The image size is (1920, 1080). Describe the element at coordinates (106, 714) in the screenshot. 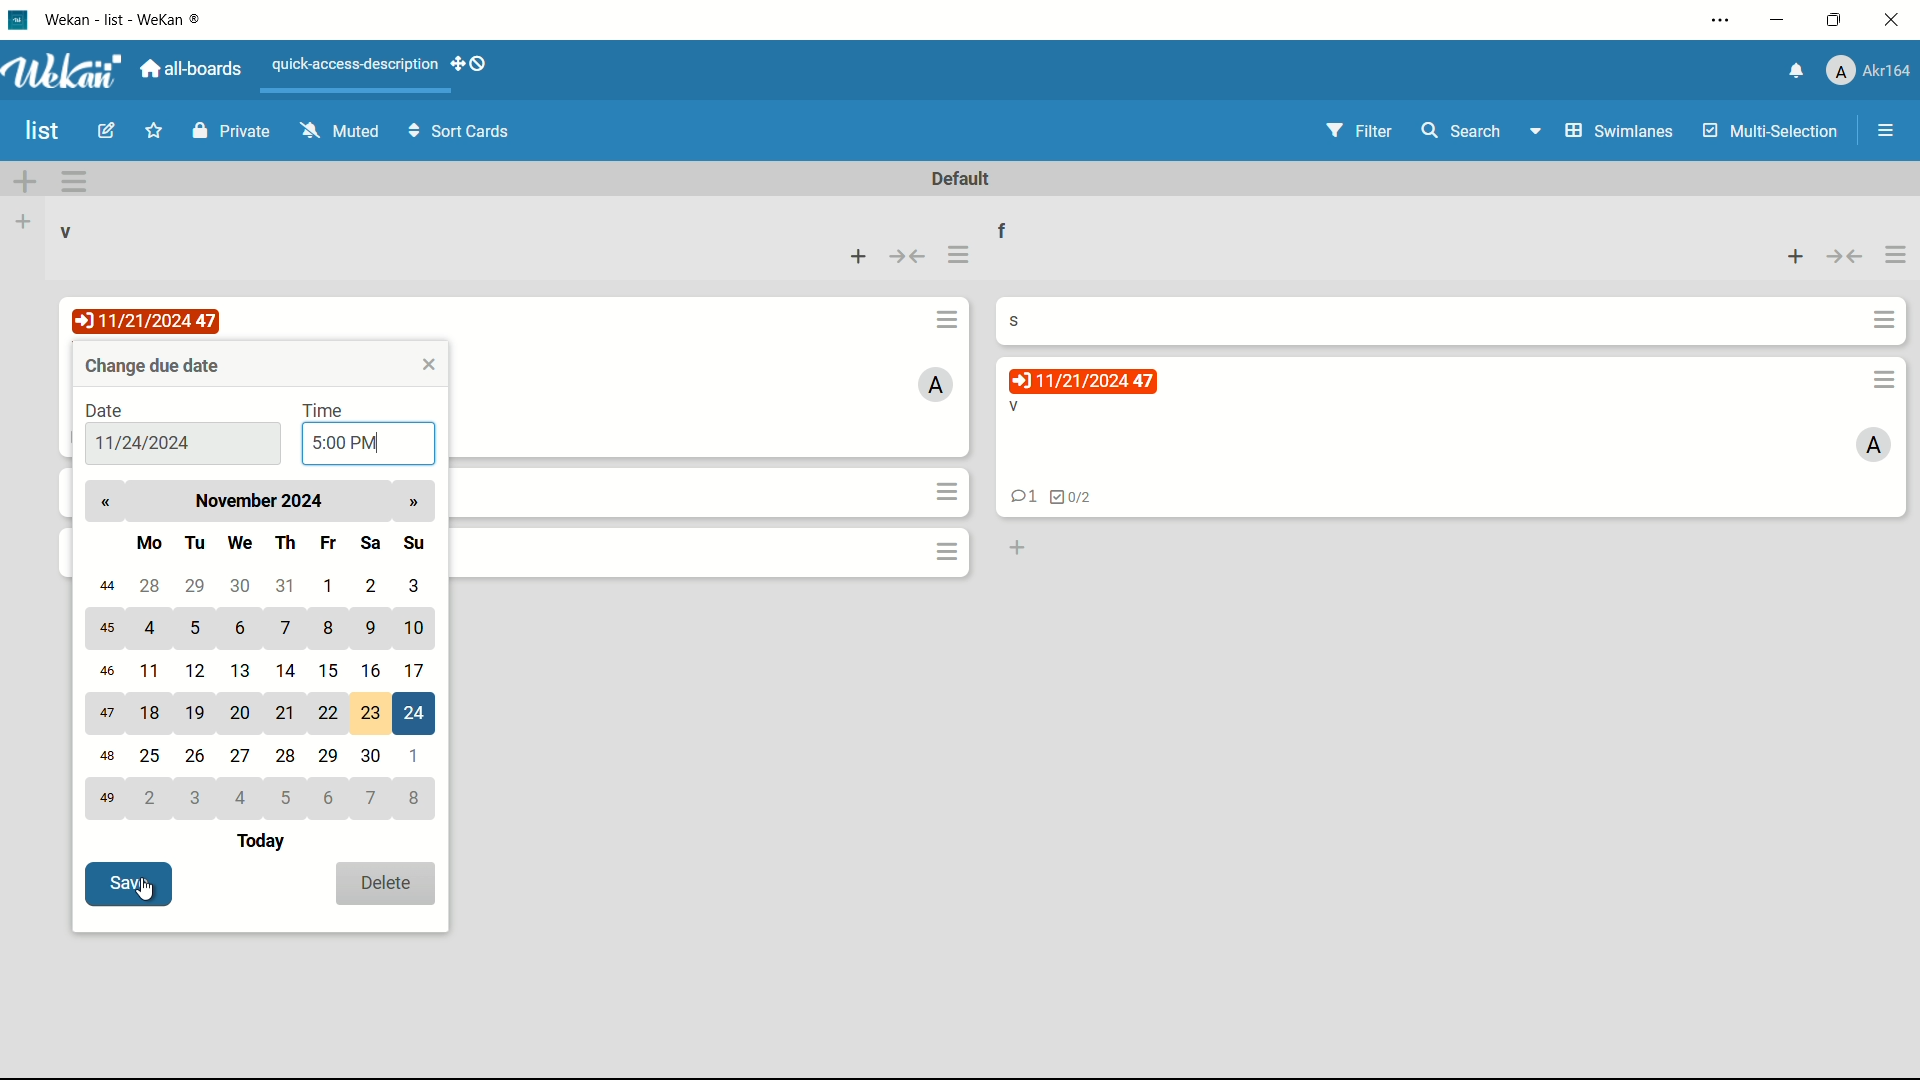

I see `47` at that location.